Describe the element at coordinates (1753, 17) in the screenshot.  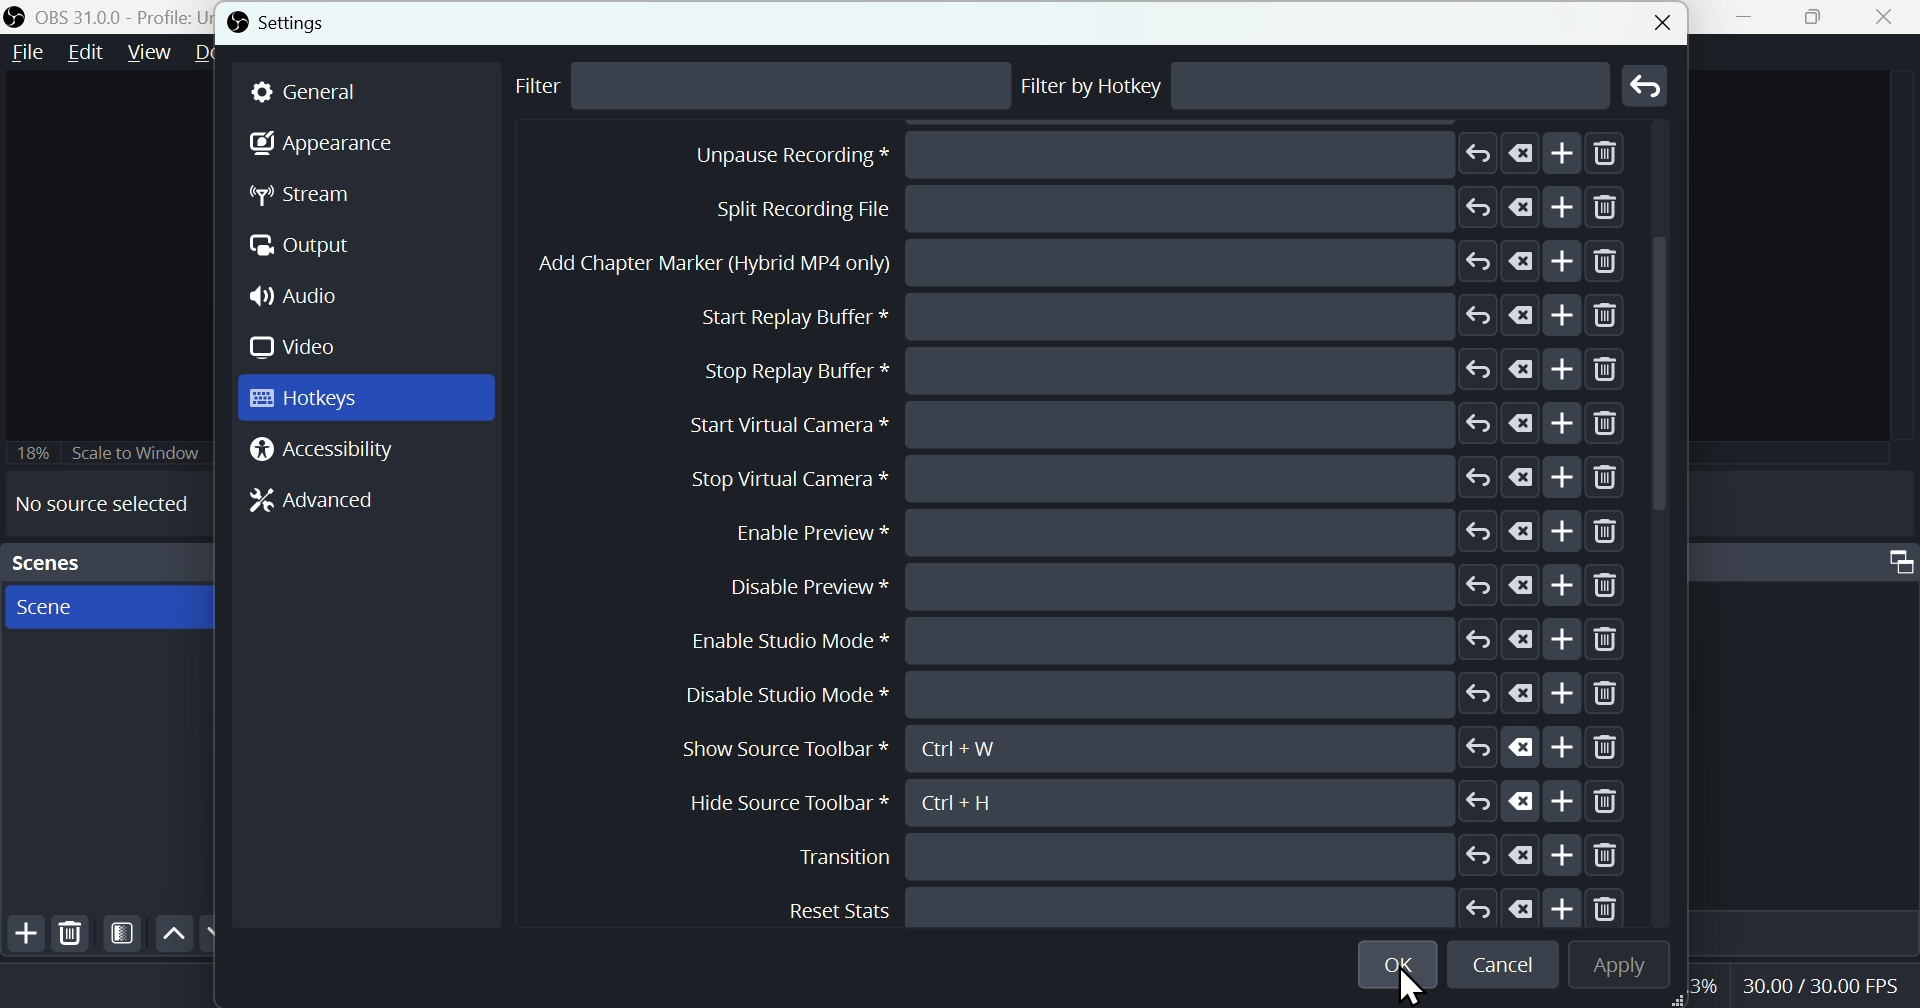
I see `minimise` at that location.